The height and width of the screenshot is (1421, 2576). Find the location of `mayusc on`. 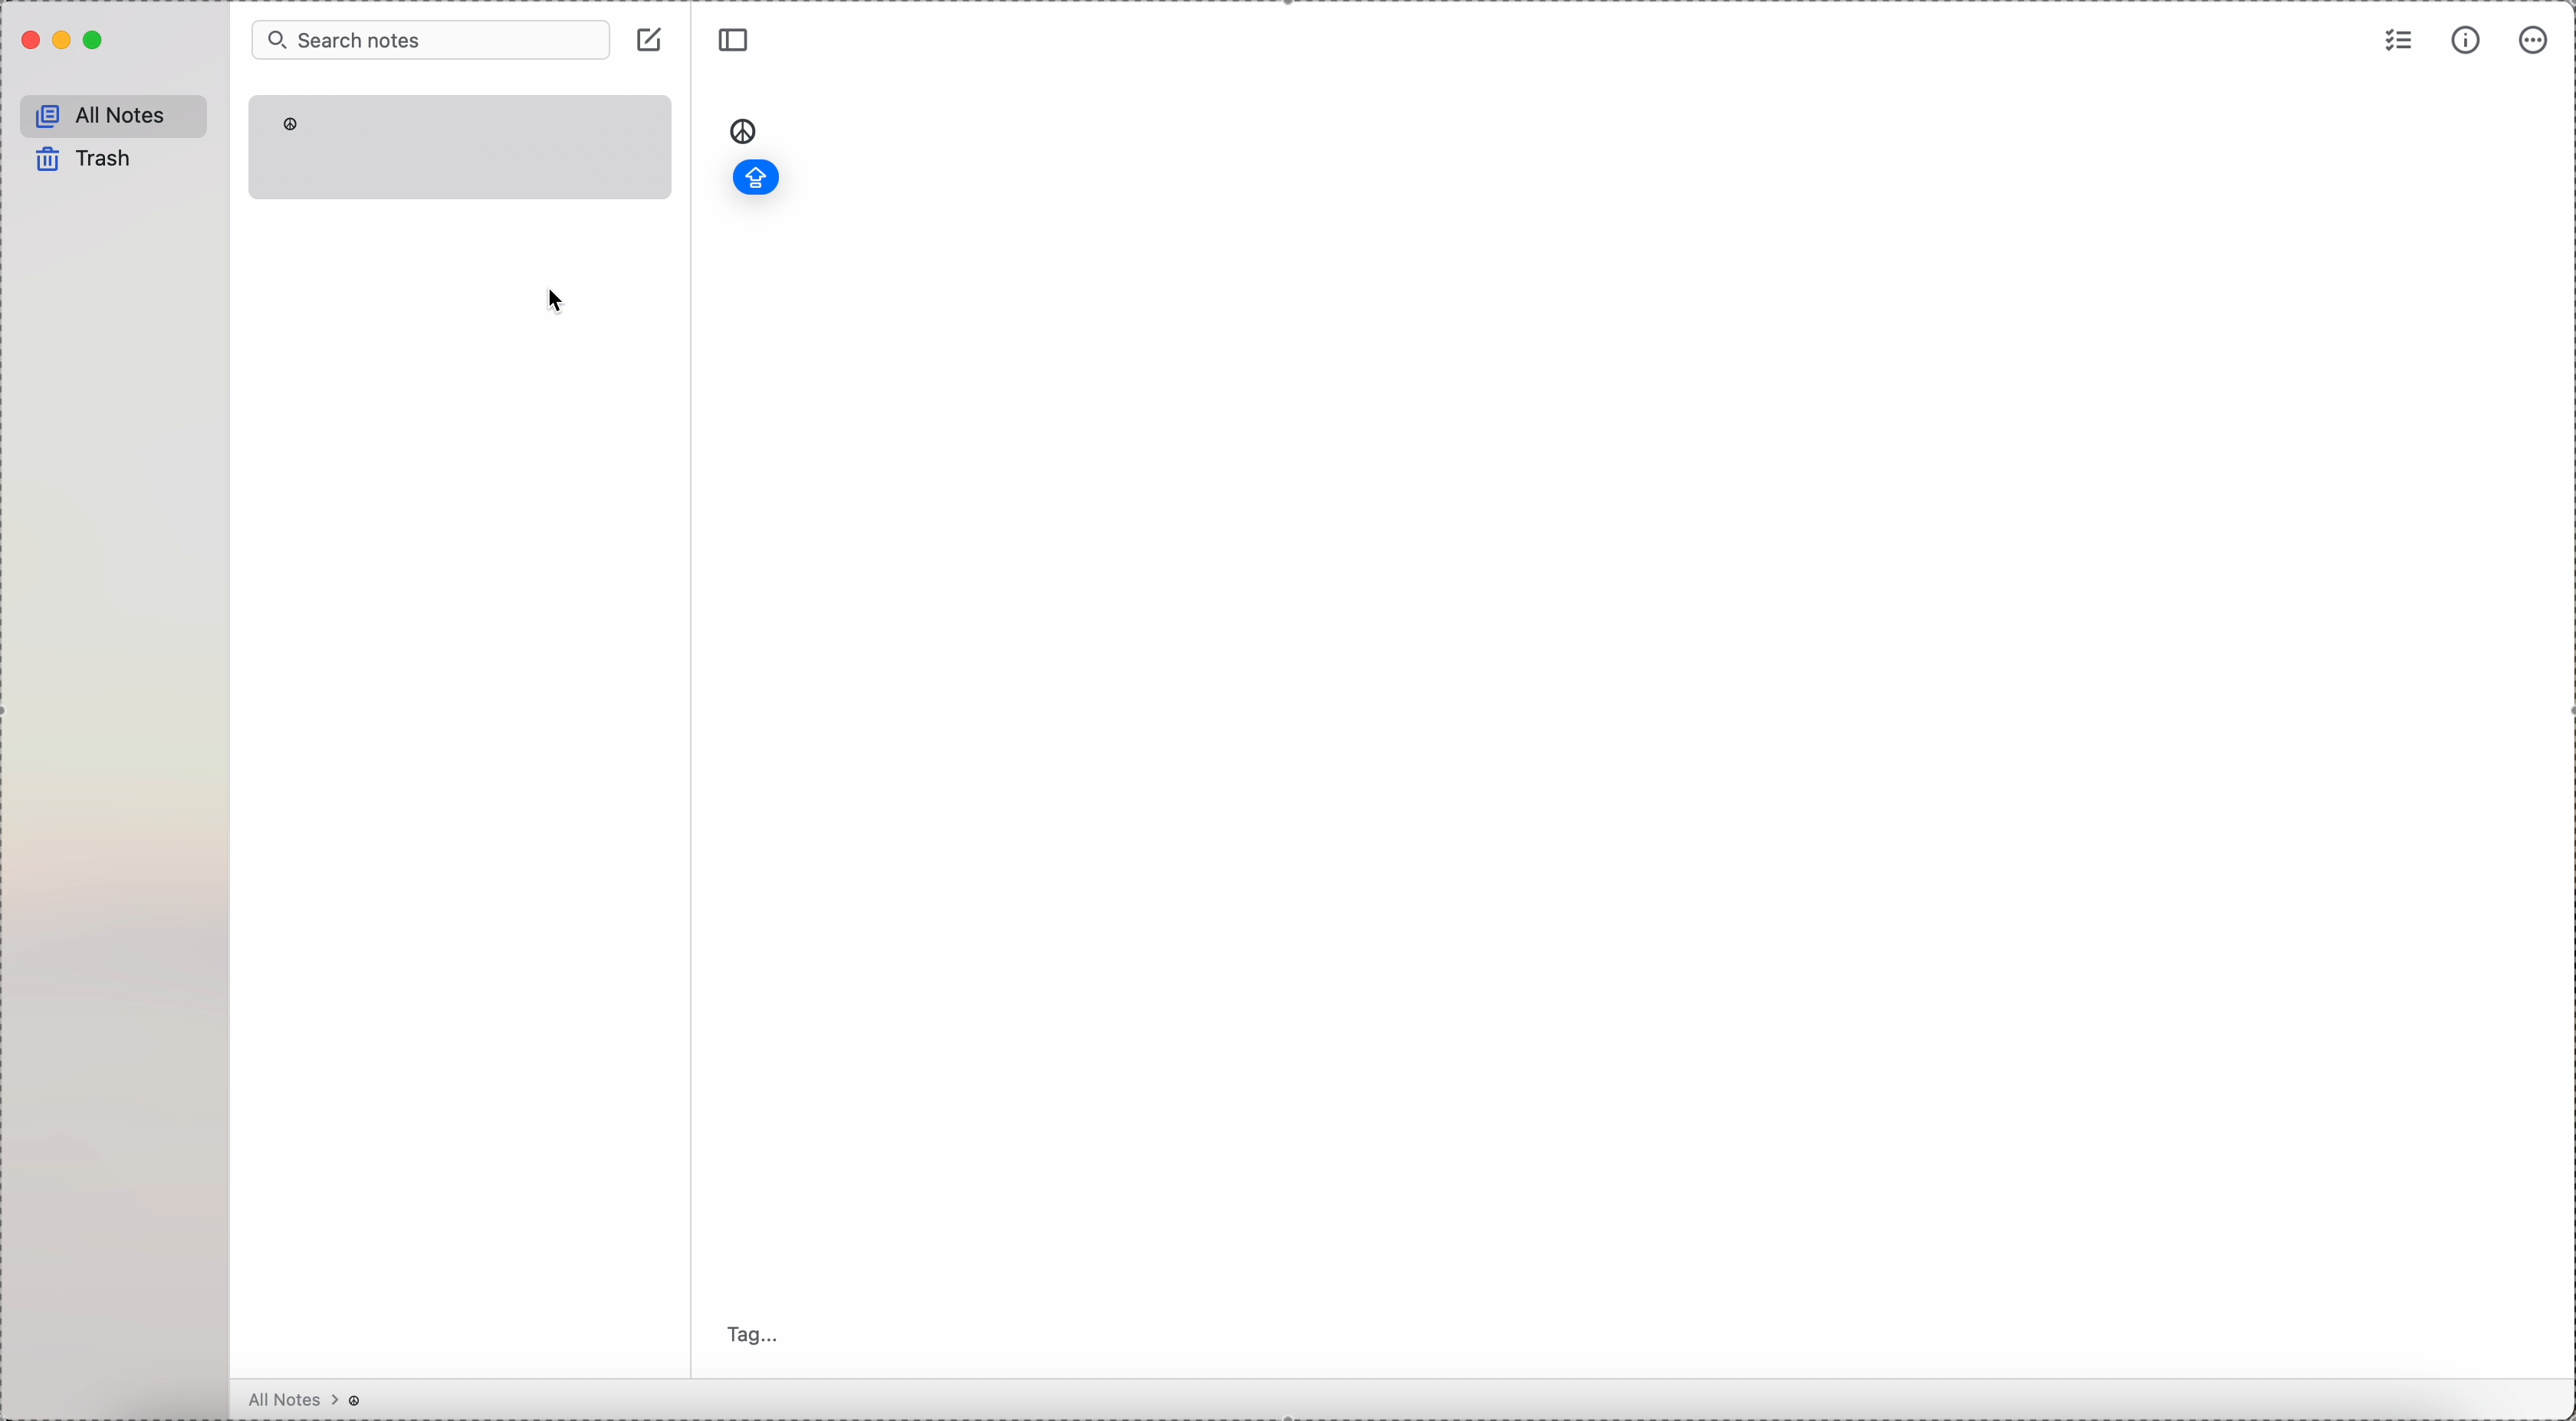

mayusc on is located at coordinates (754, 177).